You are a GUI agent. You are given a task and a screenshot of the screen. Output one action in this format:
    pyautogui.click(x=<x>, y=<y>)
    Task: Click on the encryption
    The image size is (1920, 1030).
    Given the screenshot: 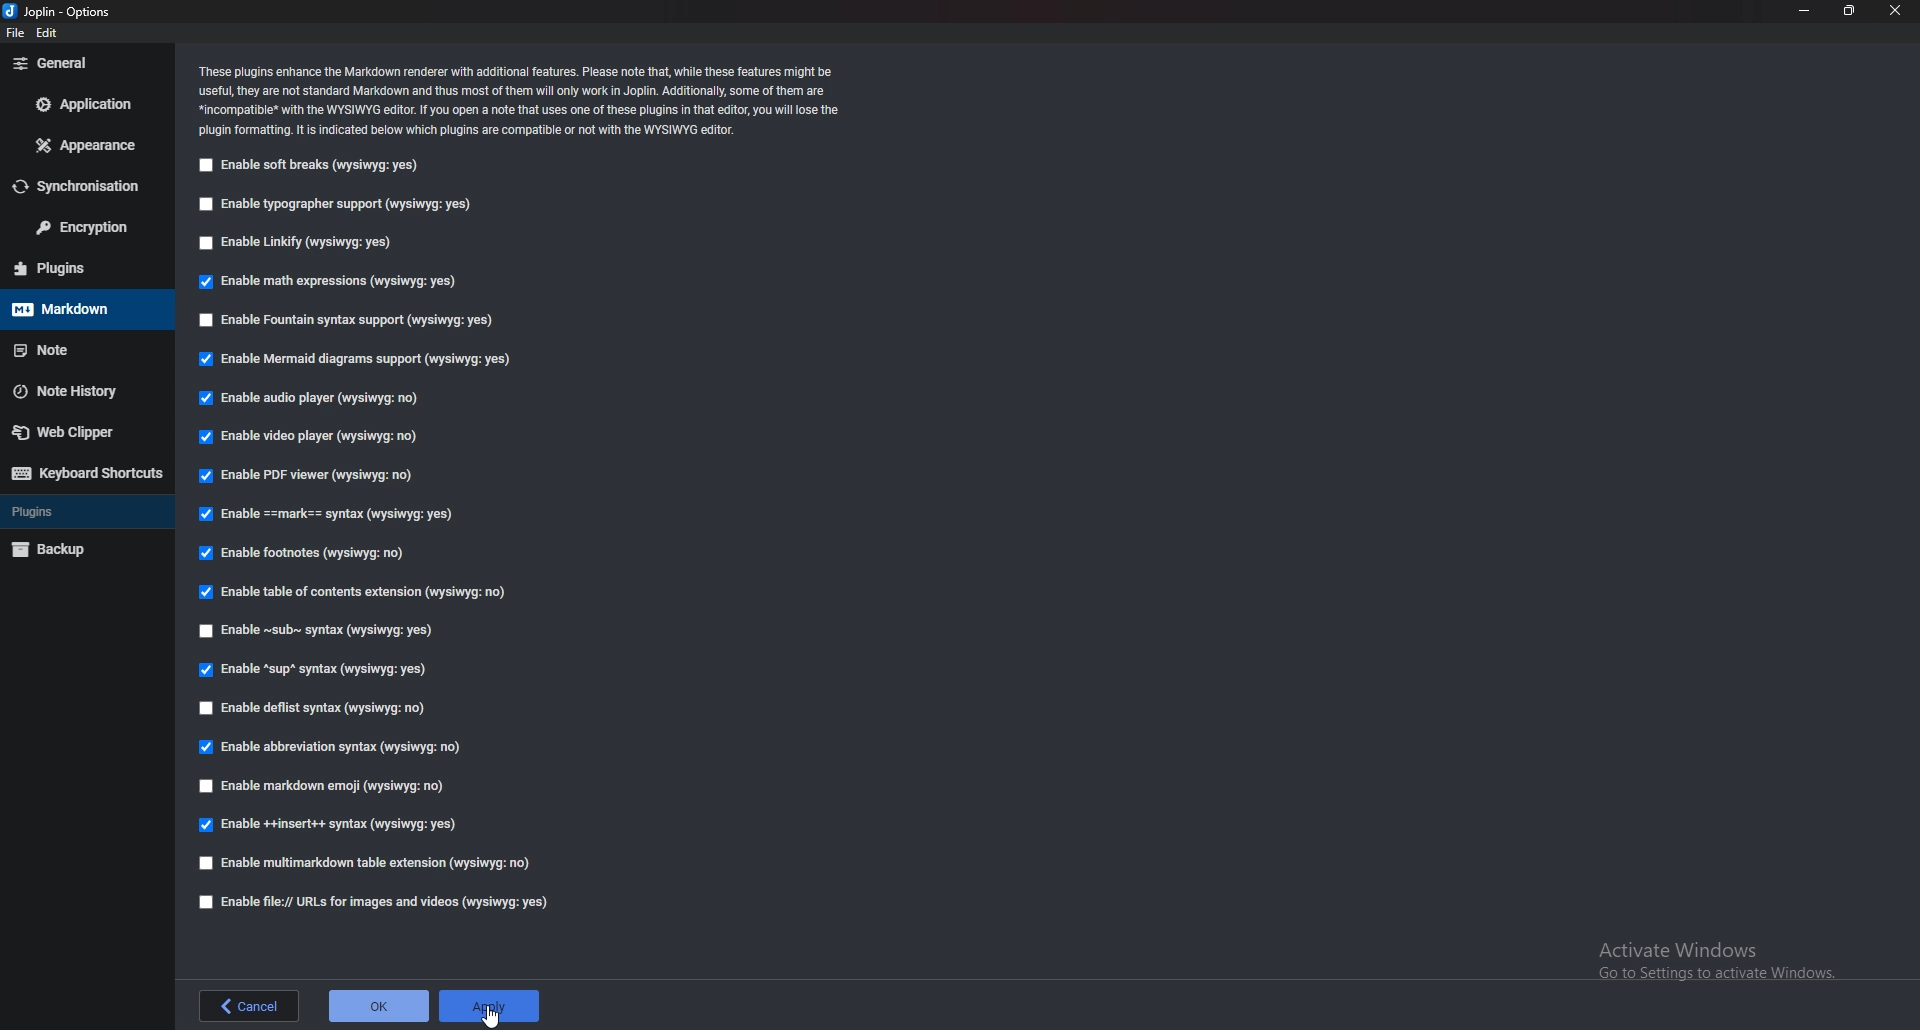 What is the action you would take?
    pyautogui.click(x=86, y=227)
    